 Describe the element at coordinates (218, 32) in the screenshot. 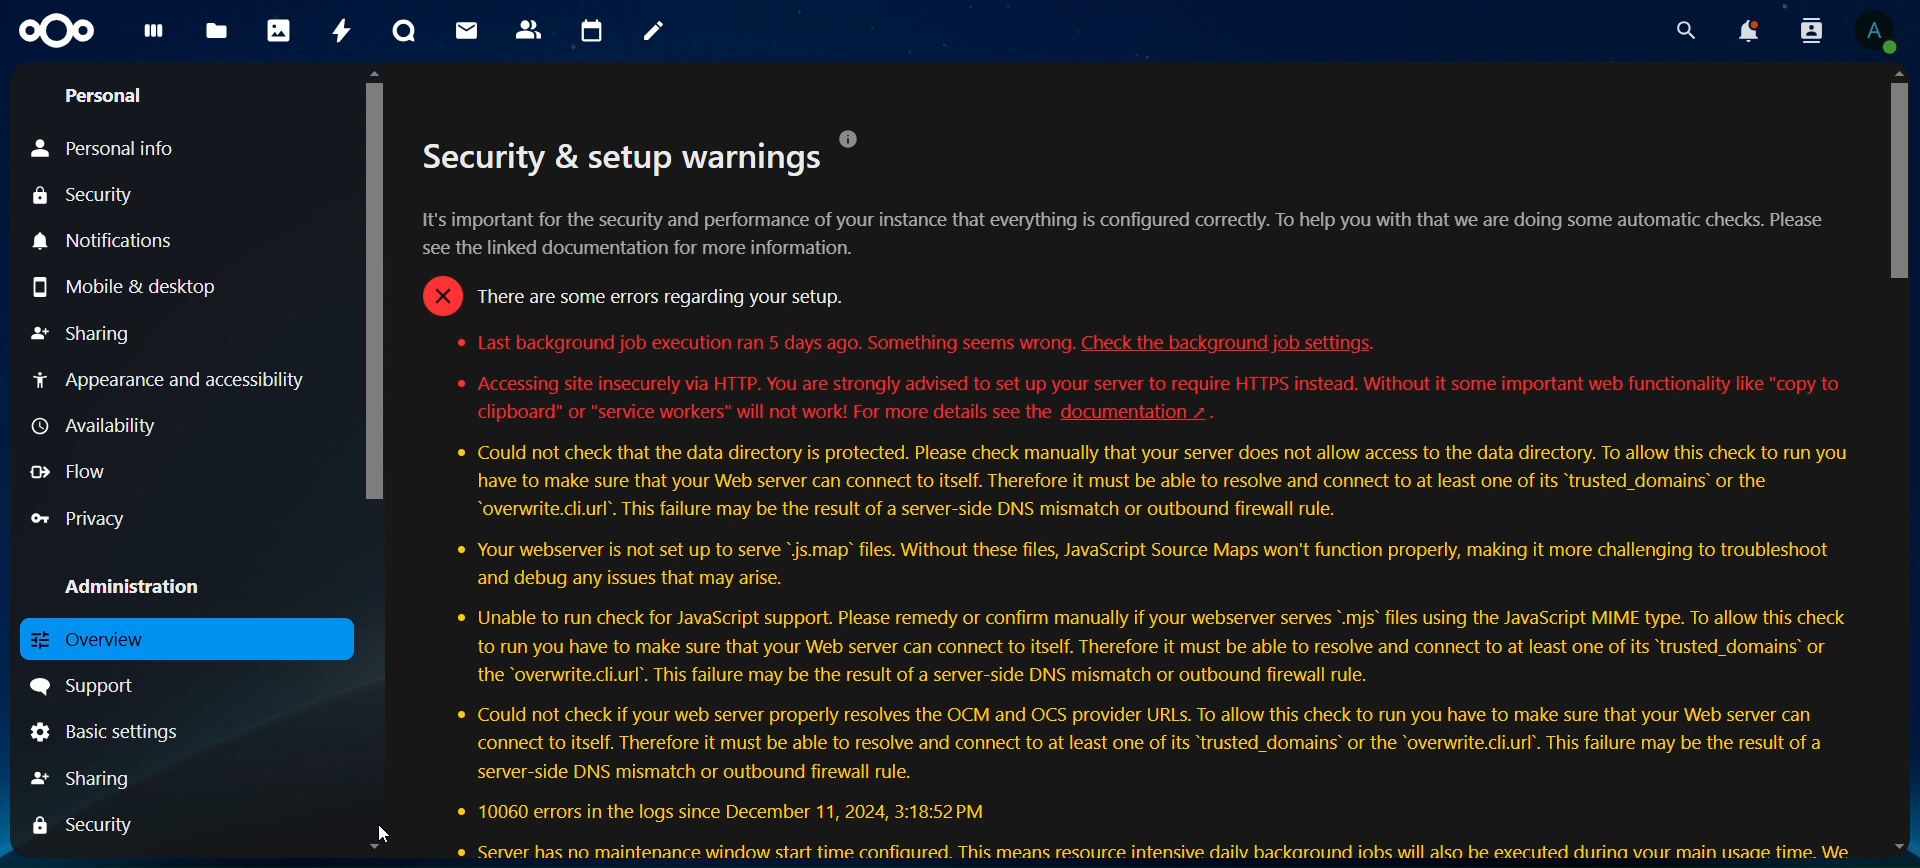

I see `files` at that location.